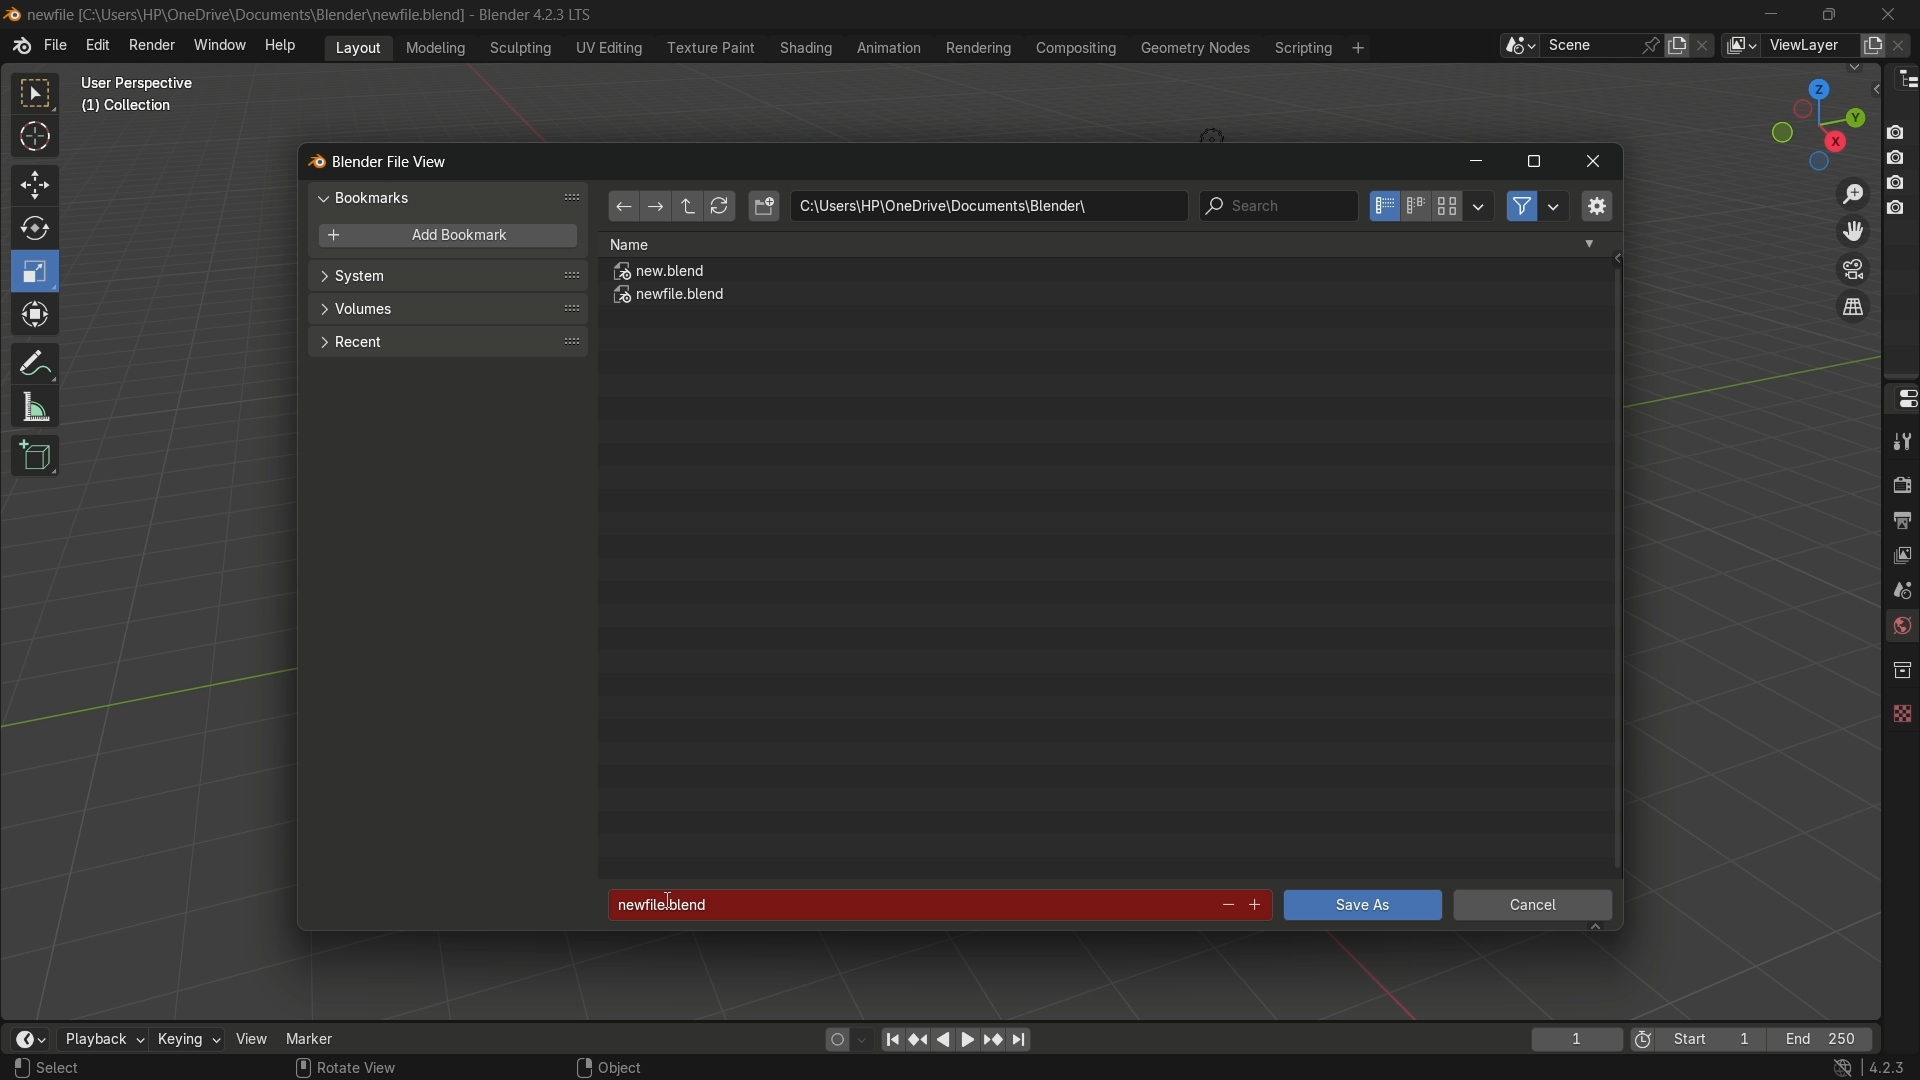  What do you see at coordinates (1812, 120) in the screenshot?
I see `preset view` at bounding box center [1812, 120].